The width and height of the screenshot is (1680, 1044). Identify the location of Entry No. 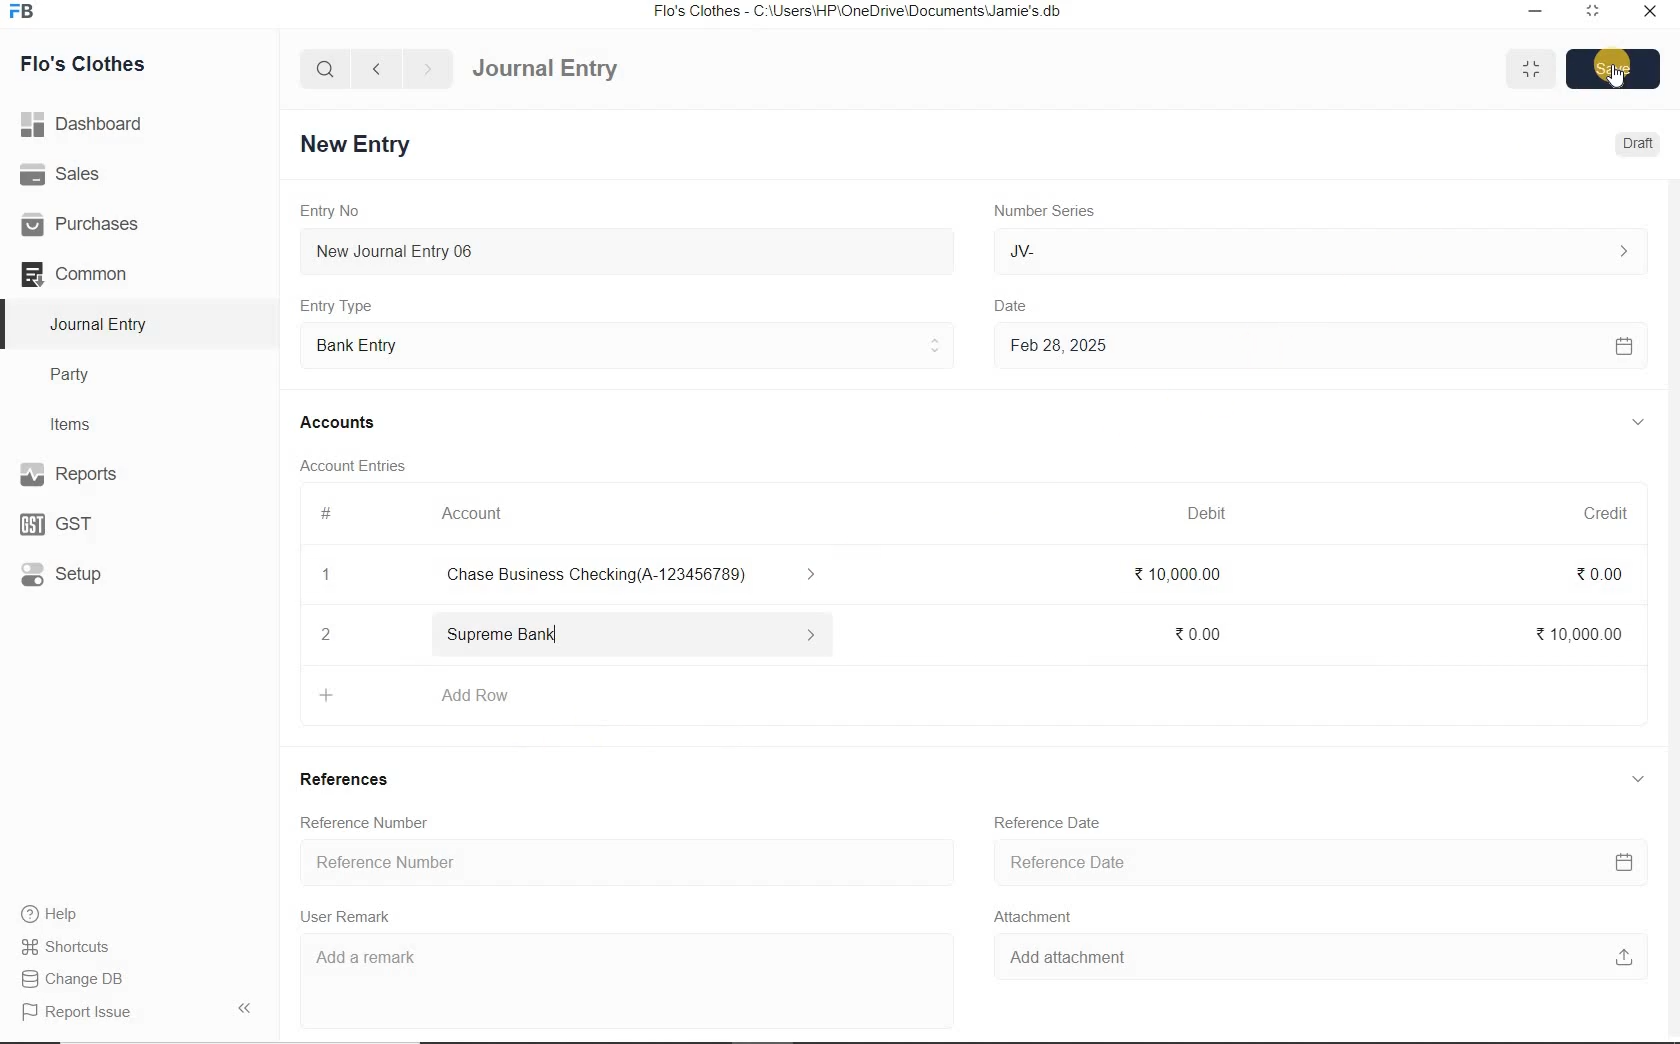
(333, 211).